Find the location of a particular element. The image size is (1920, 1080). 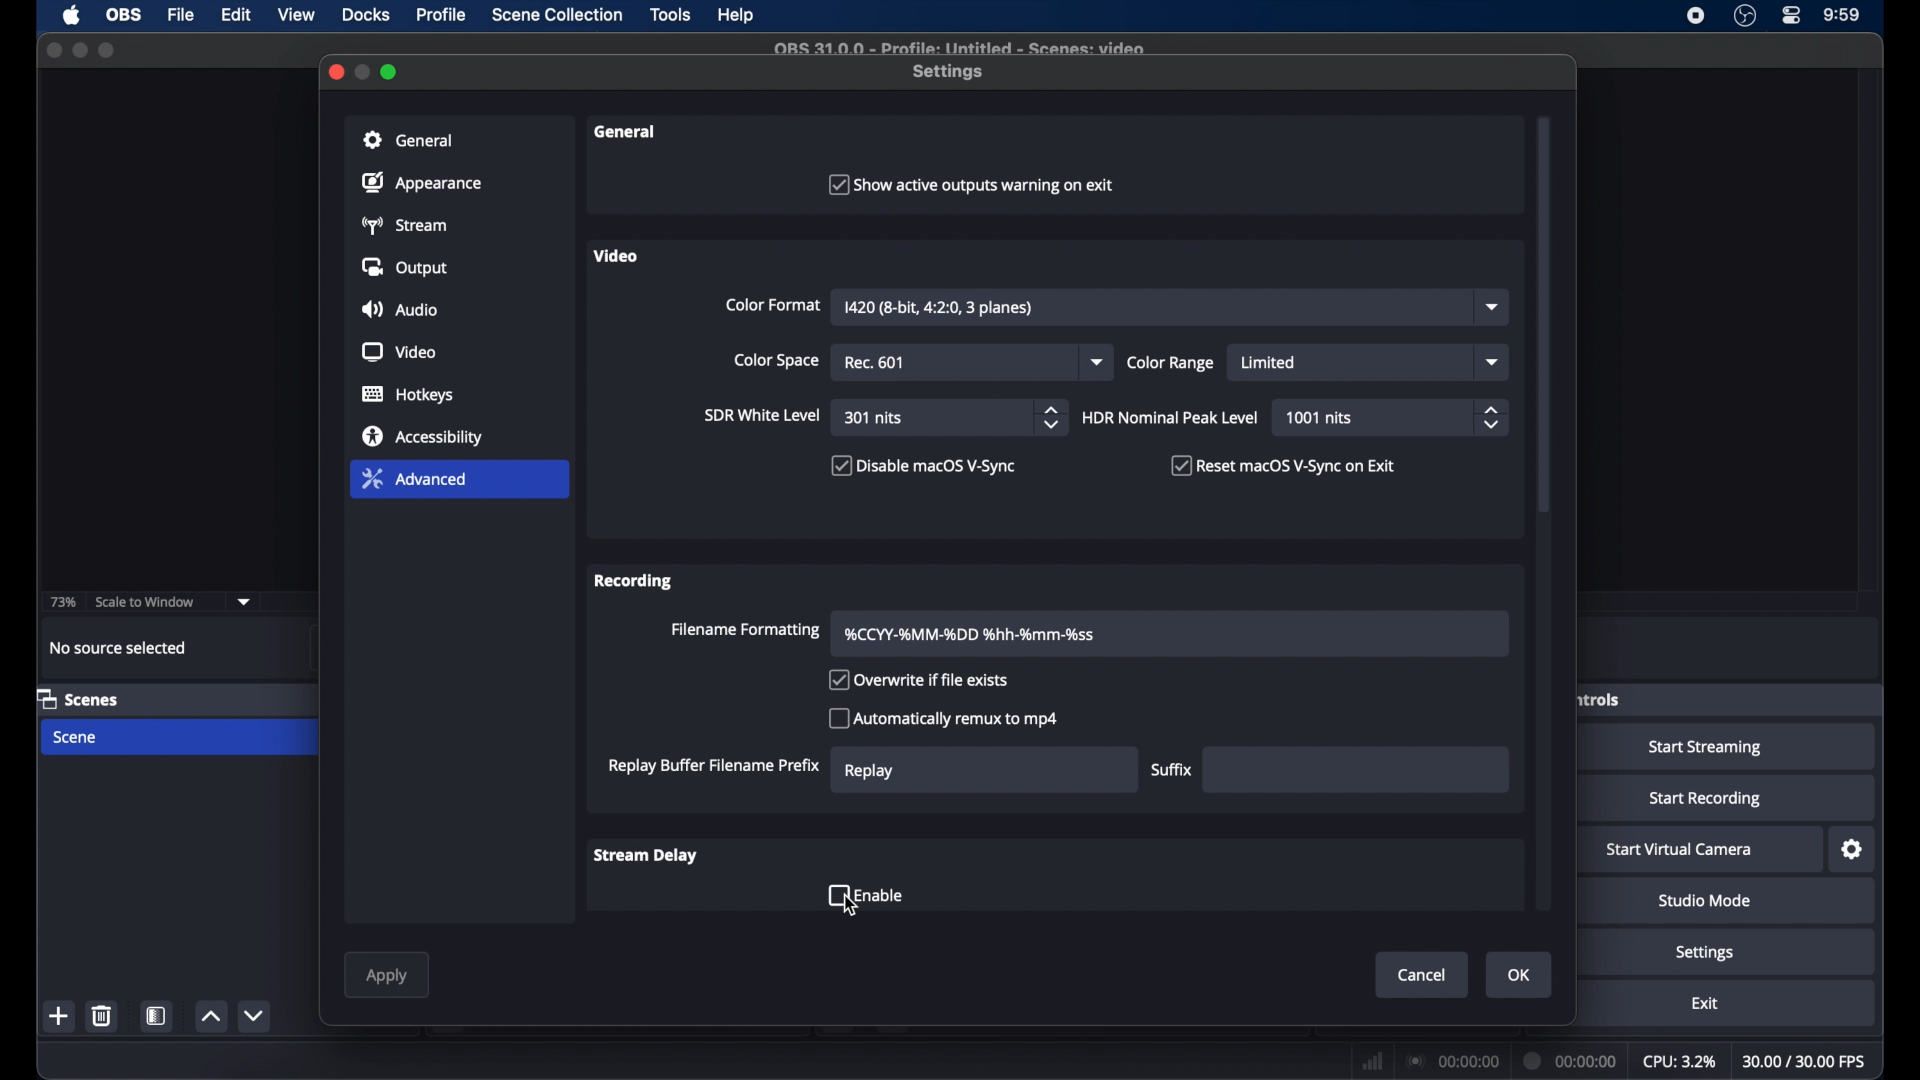

tools is located at coordinates (672, 16).